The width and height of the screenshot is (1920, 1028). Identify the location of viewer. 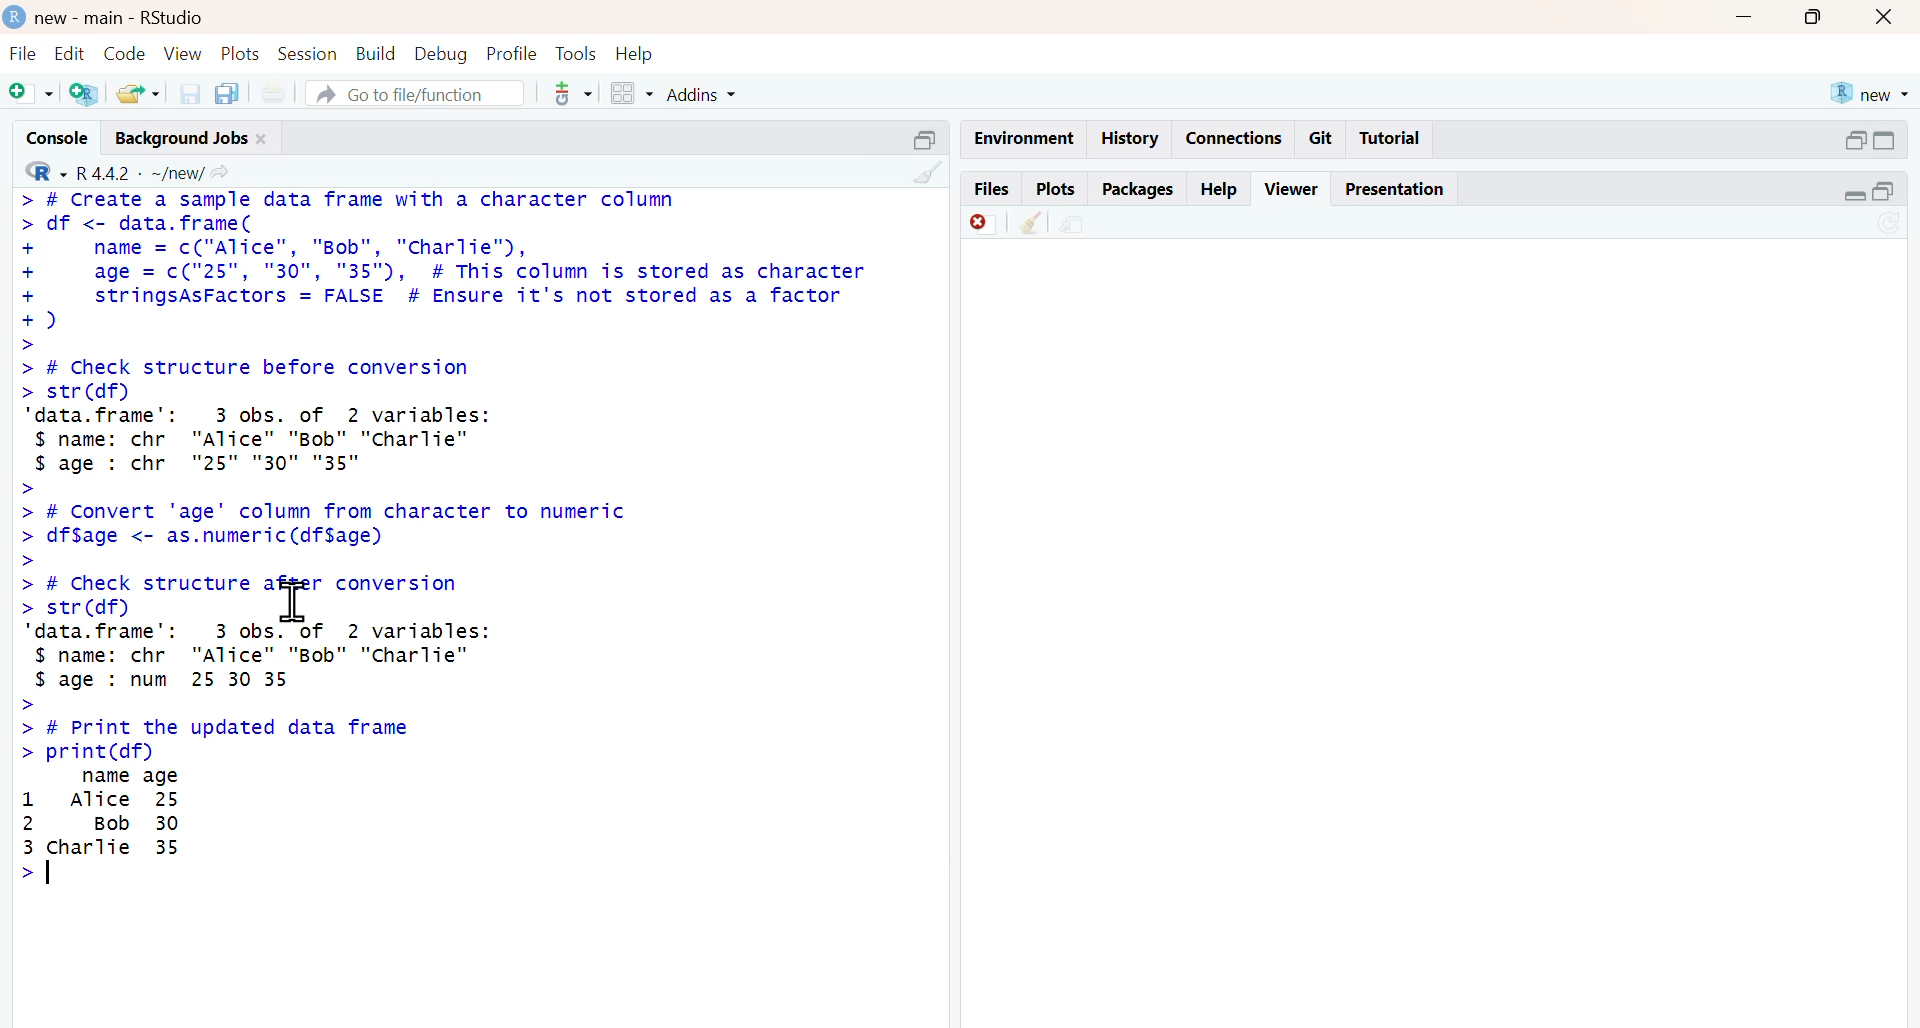
(1294, 189).